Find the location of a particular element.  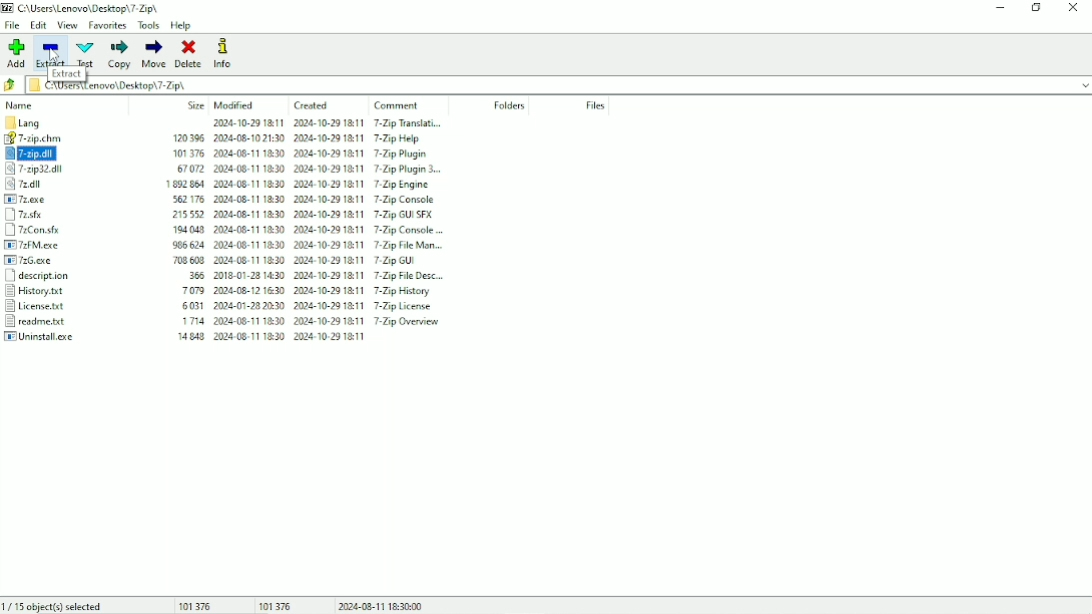

View is located at coordinates (67, 25).